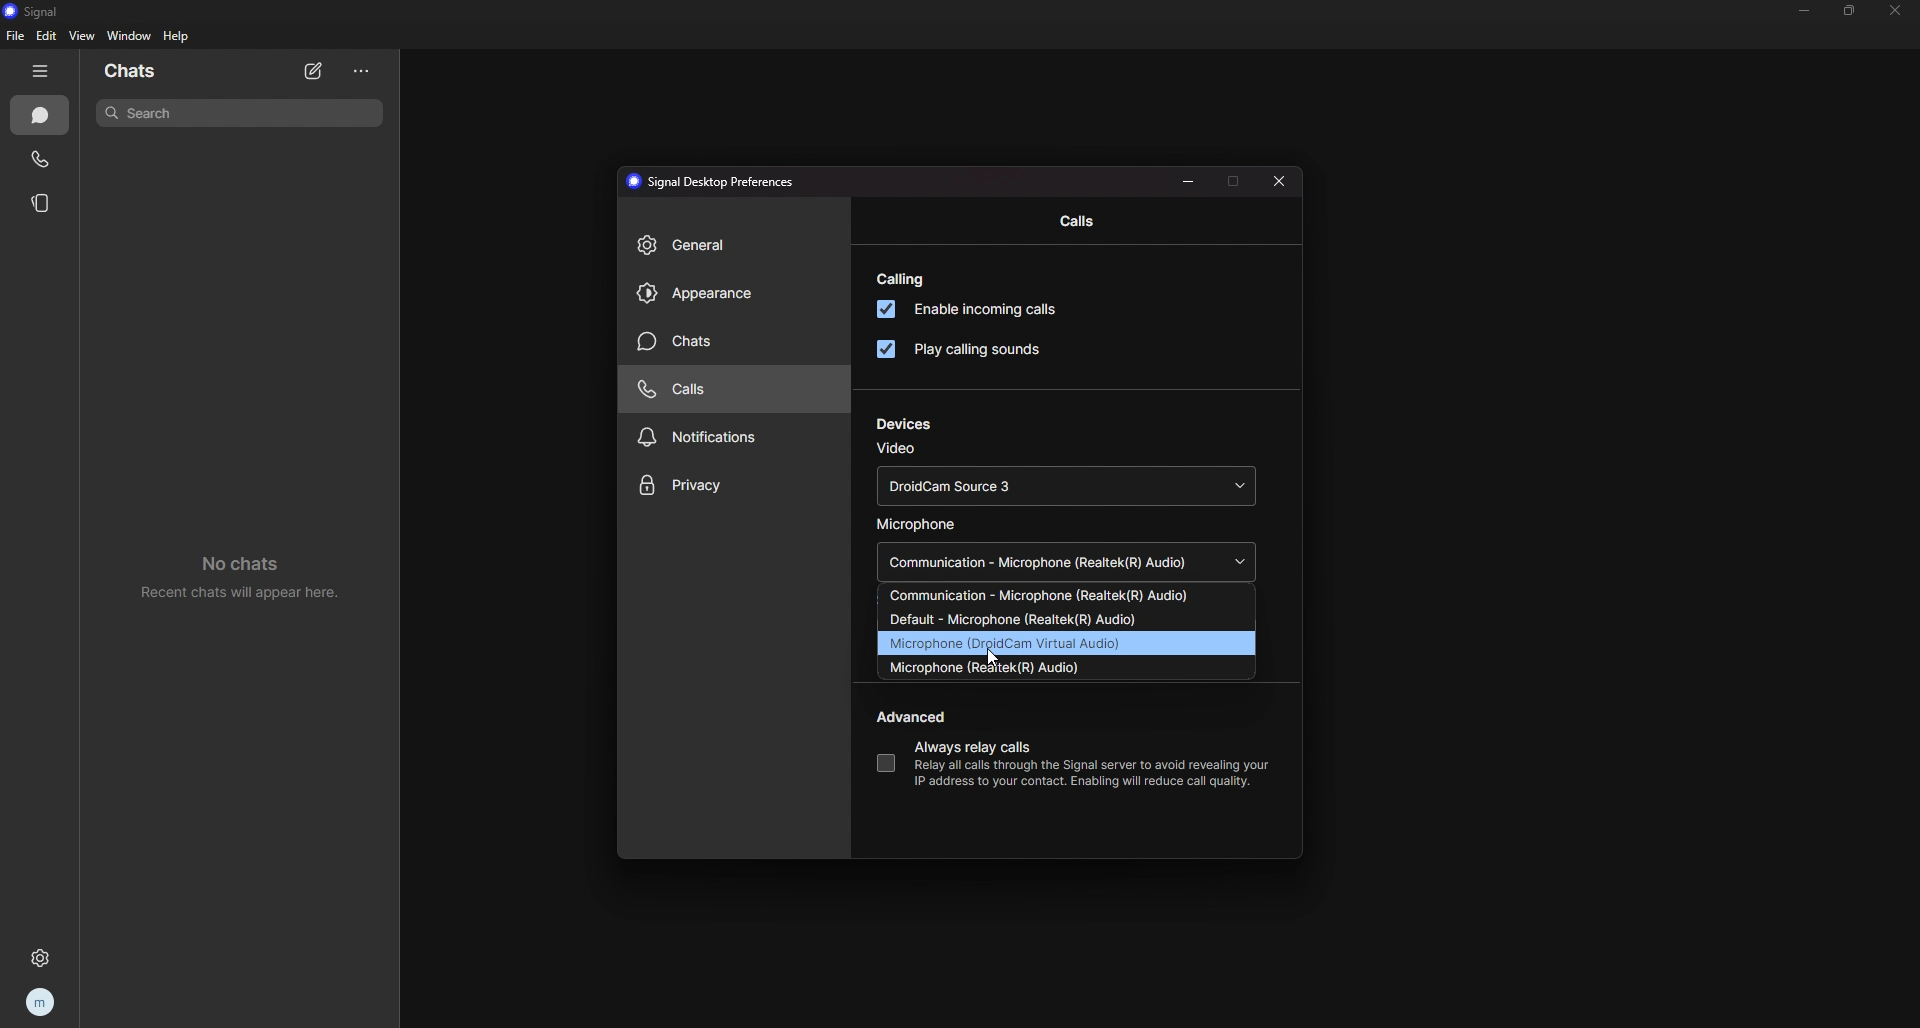  What do you see at coordinates (162, 69) in the screenshot?
I see `chats` at bounding box center [162, 69].